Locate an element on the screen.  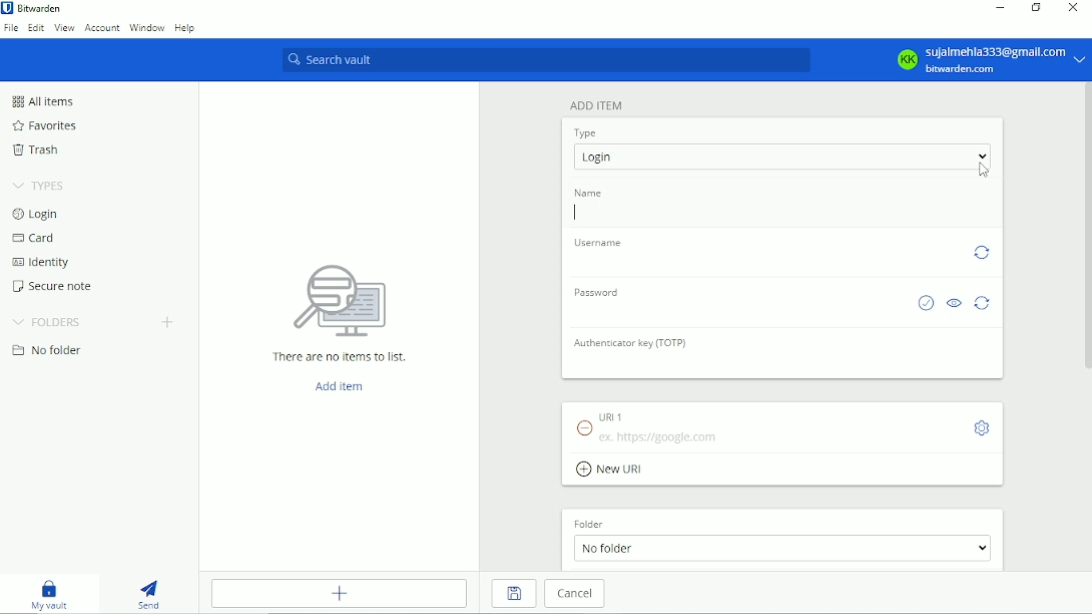
Minimize is located at coordinates (998, 9).